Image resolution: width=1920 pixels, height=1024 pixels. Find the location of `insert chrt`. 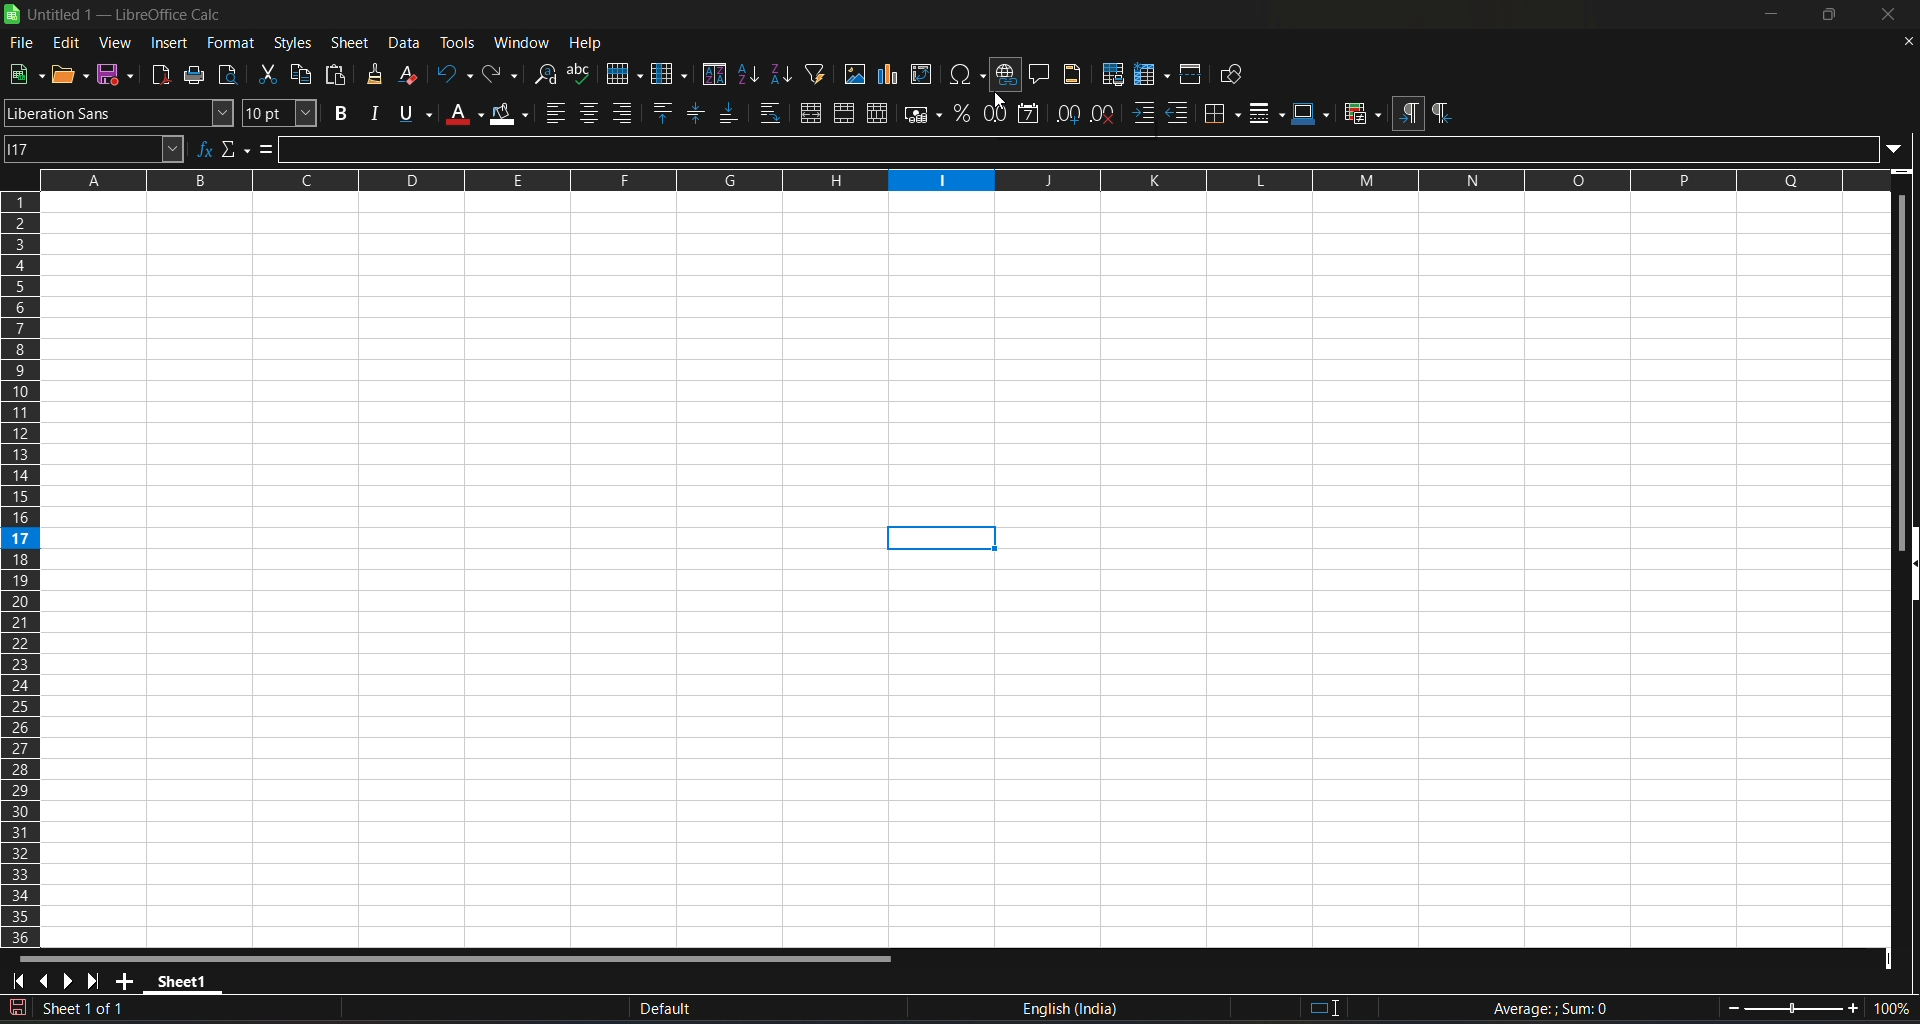

insert chrt is located at coordinates (893, 74).